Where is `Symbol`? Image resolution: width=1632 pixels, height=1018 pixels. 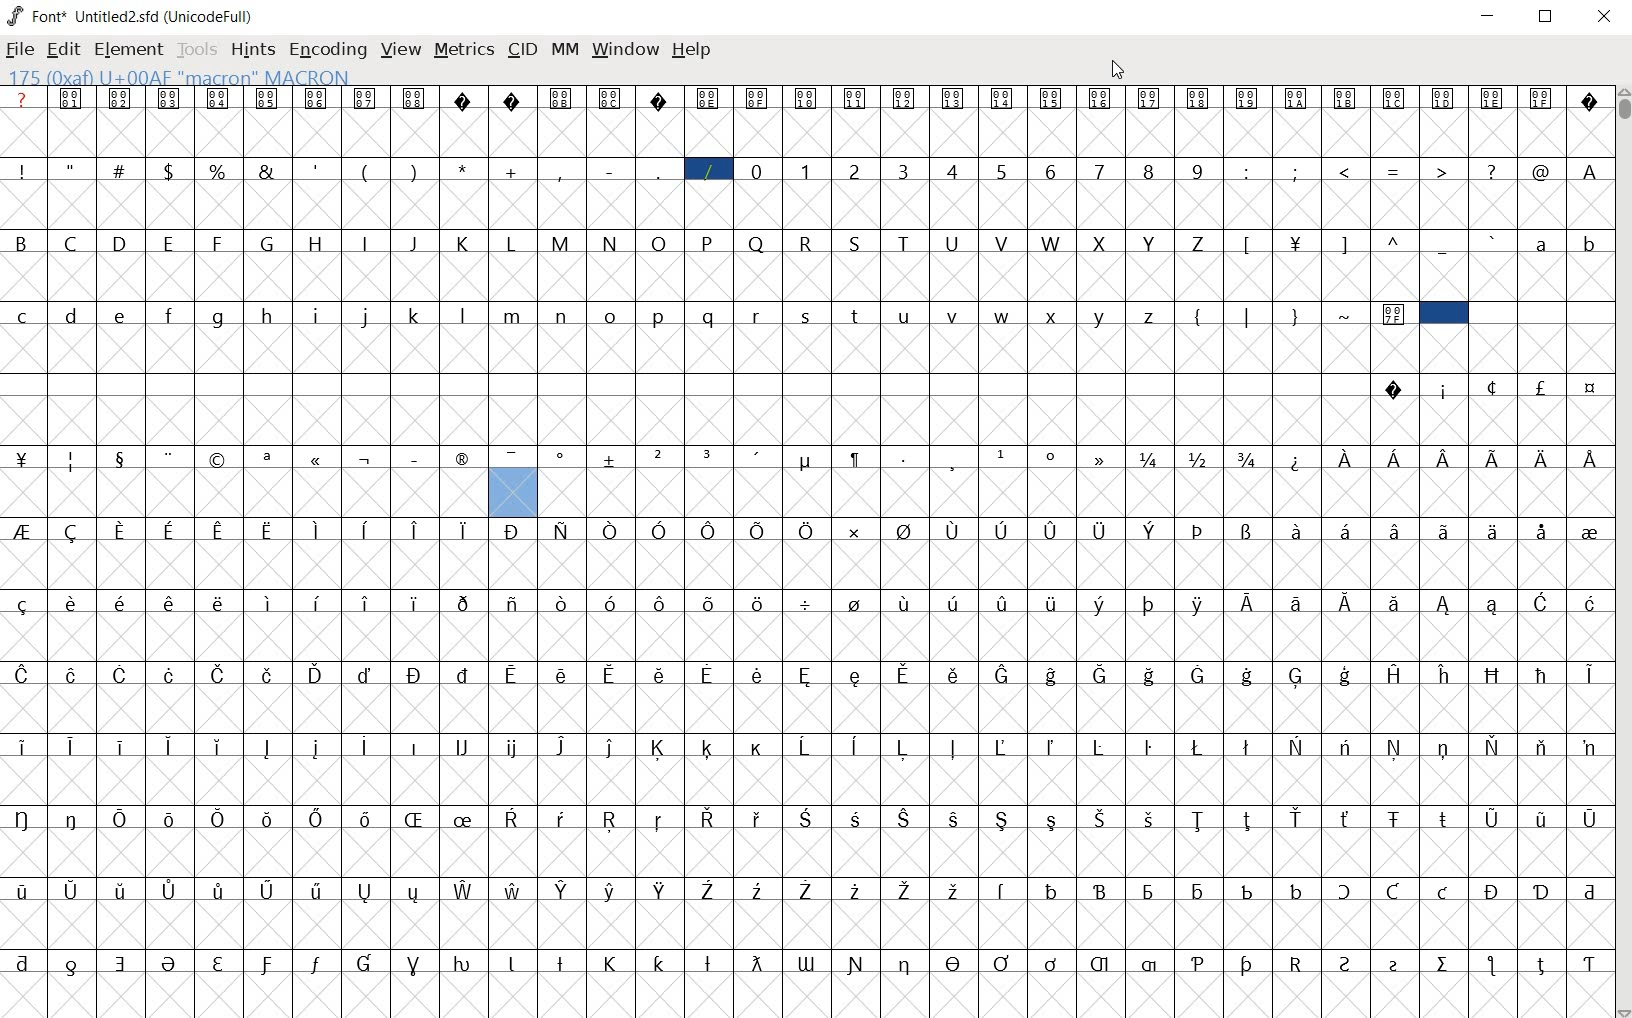
Symbol is located at coordinates (222, 745).